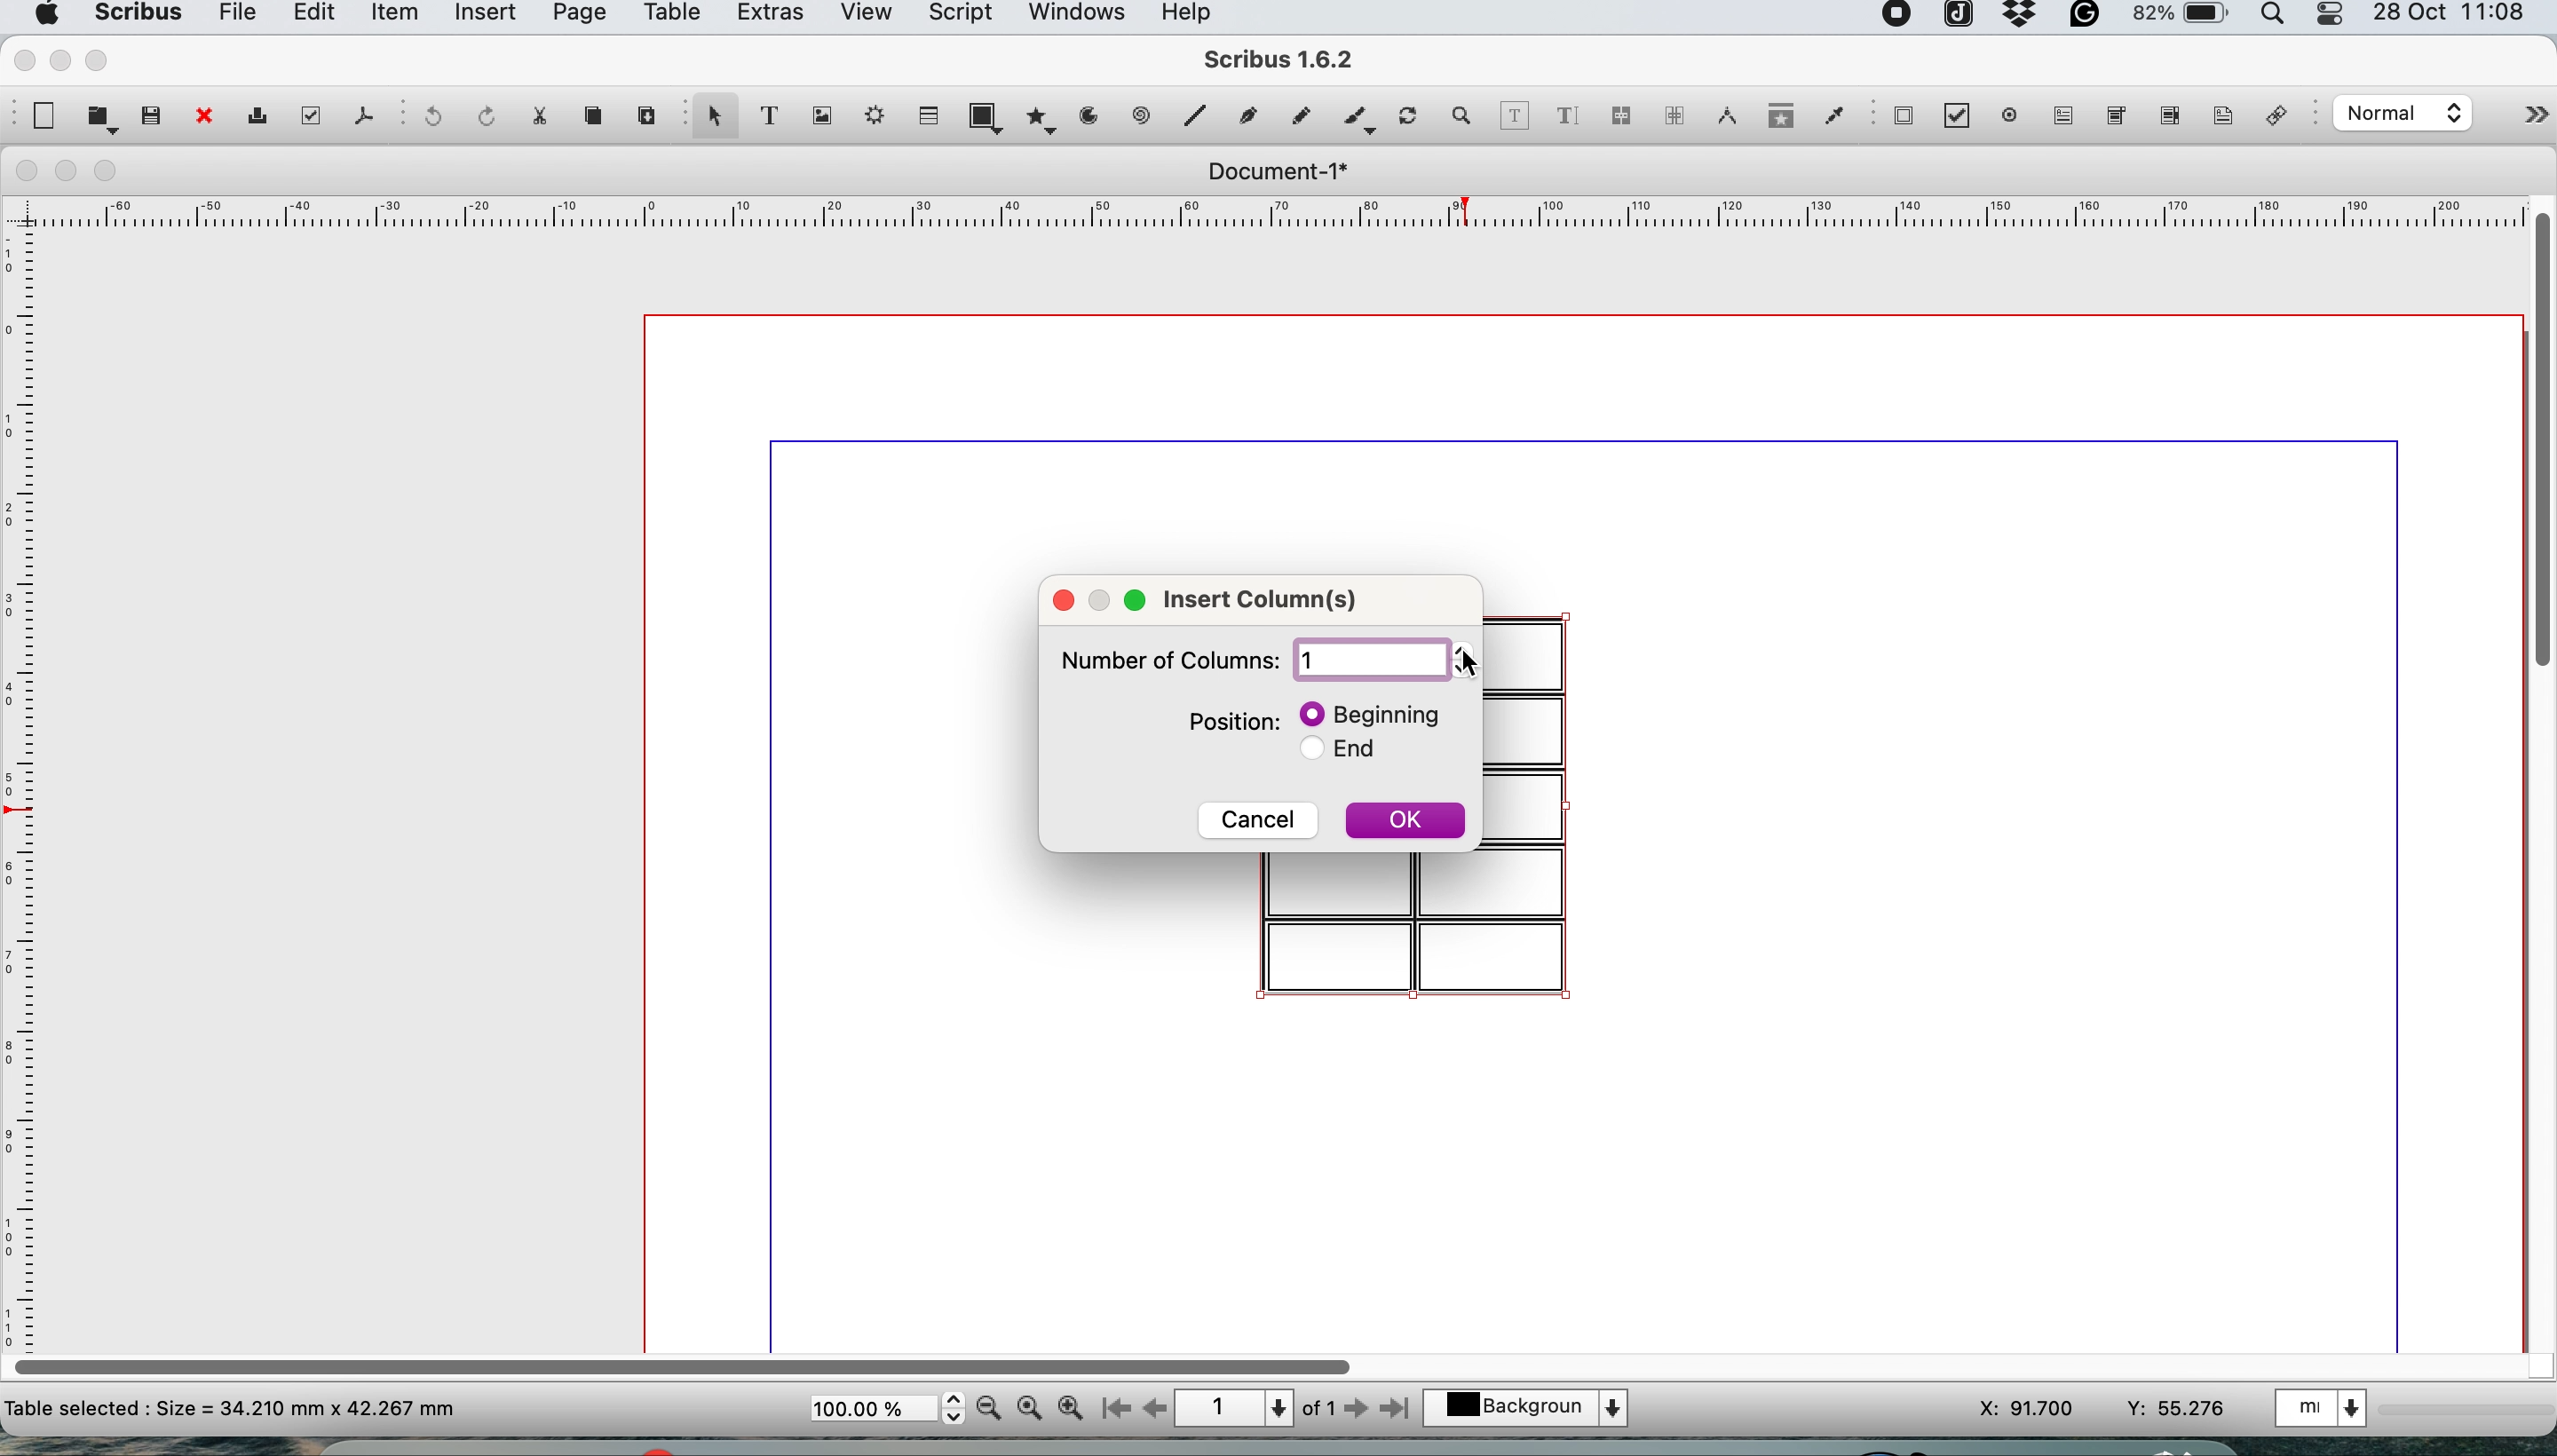  I want to click on text, so click(232, 1407).